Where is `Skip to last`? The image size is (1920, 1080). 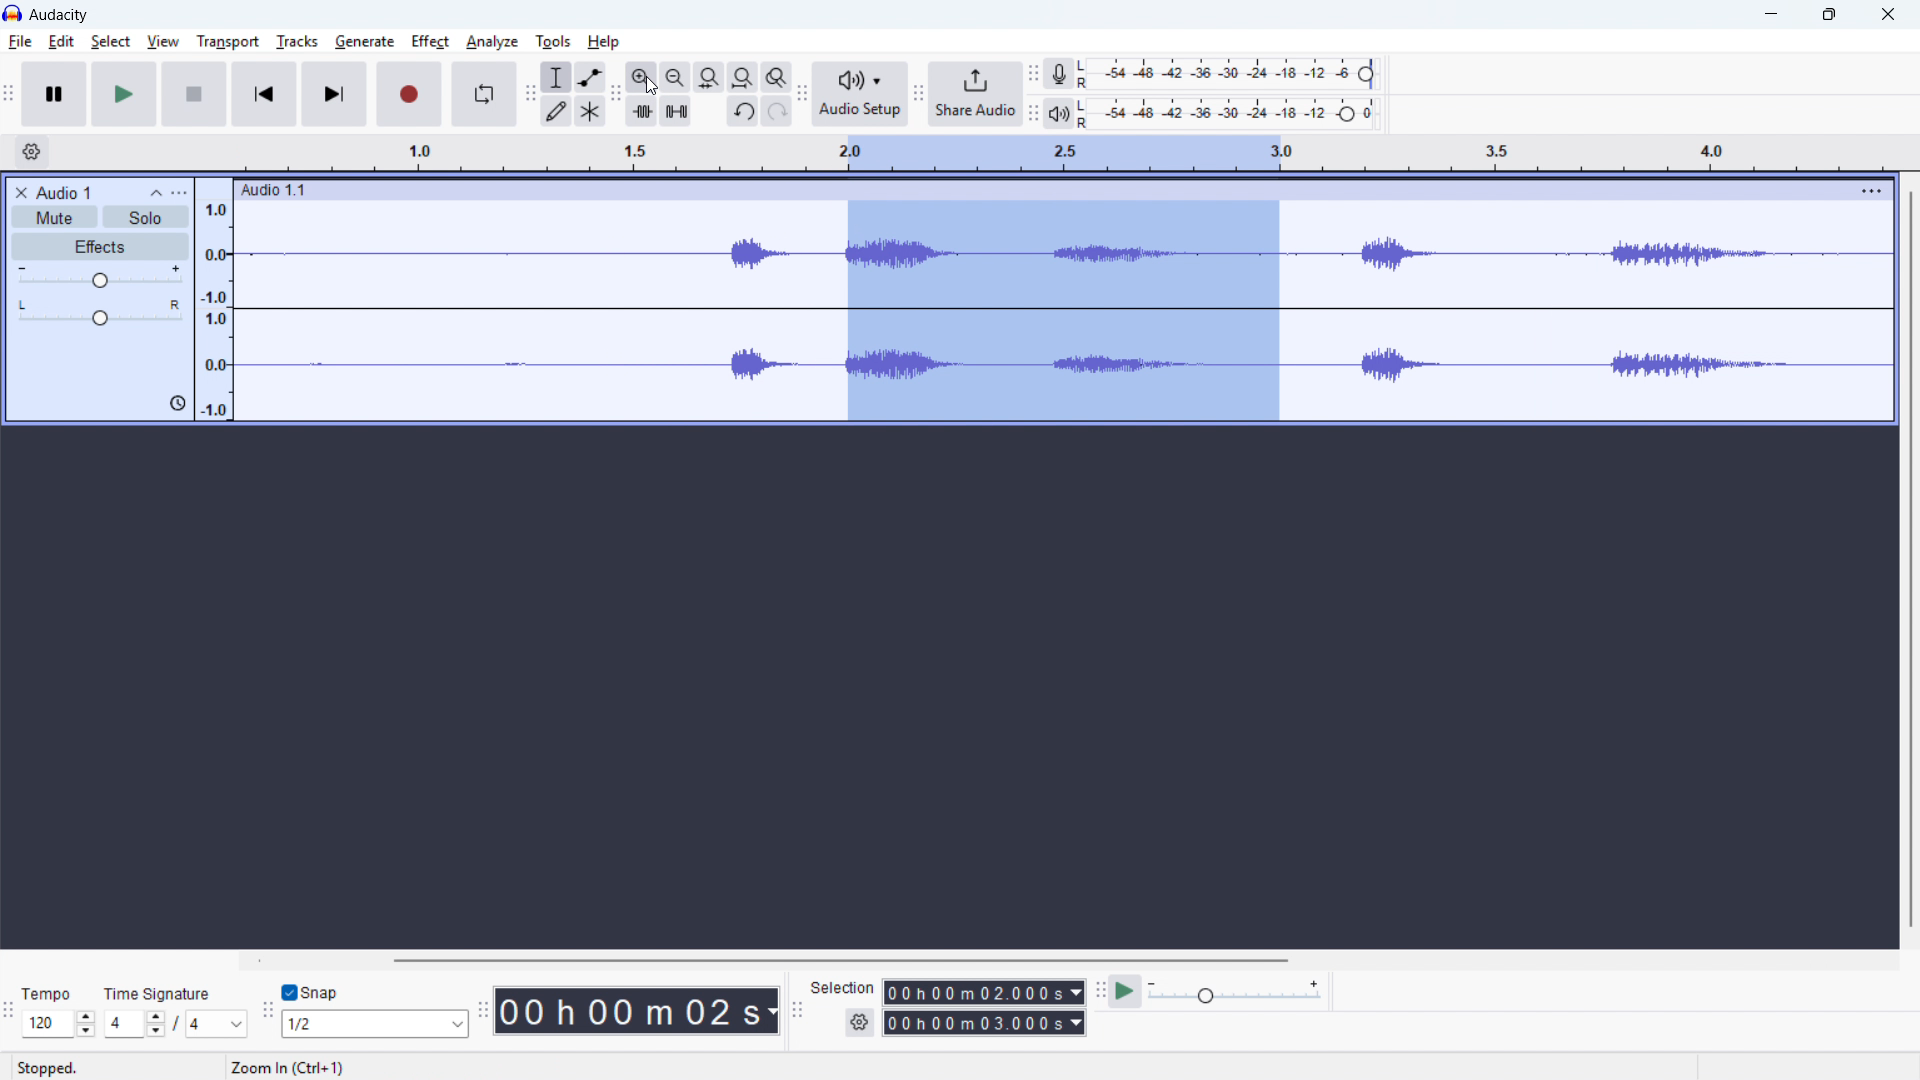
Skip to last is located at coordinates (335, 95).